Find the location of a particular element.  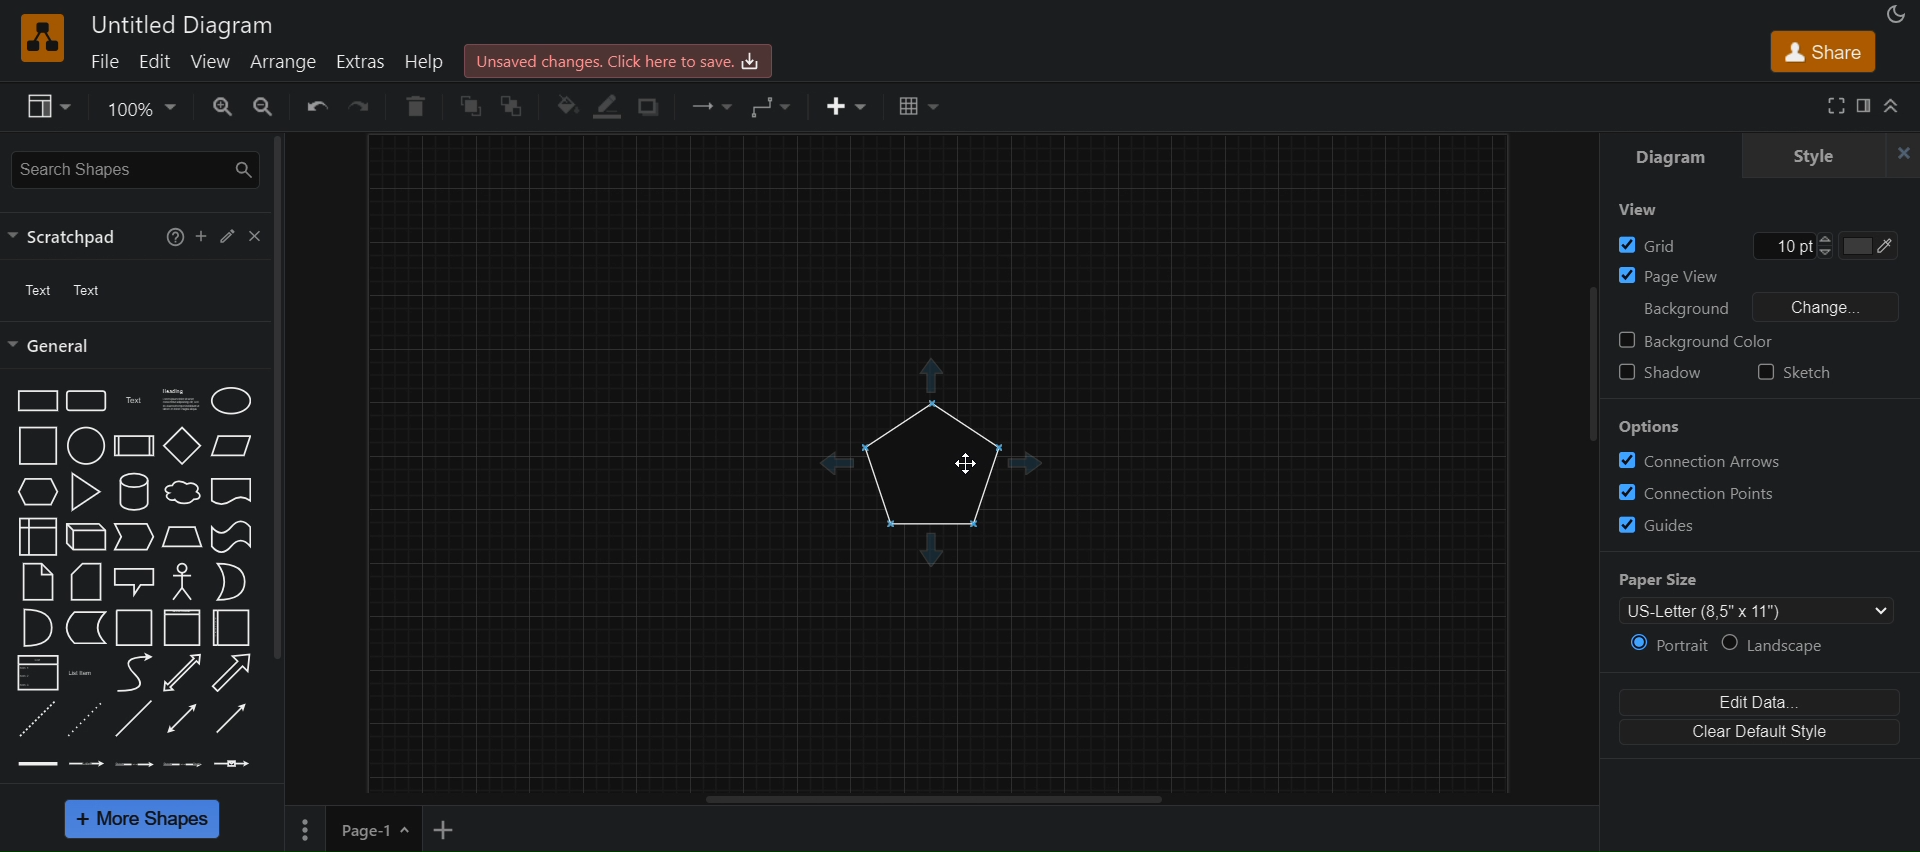

Sketch toggle is located at coordinates (1794, 372).